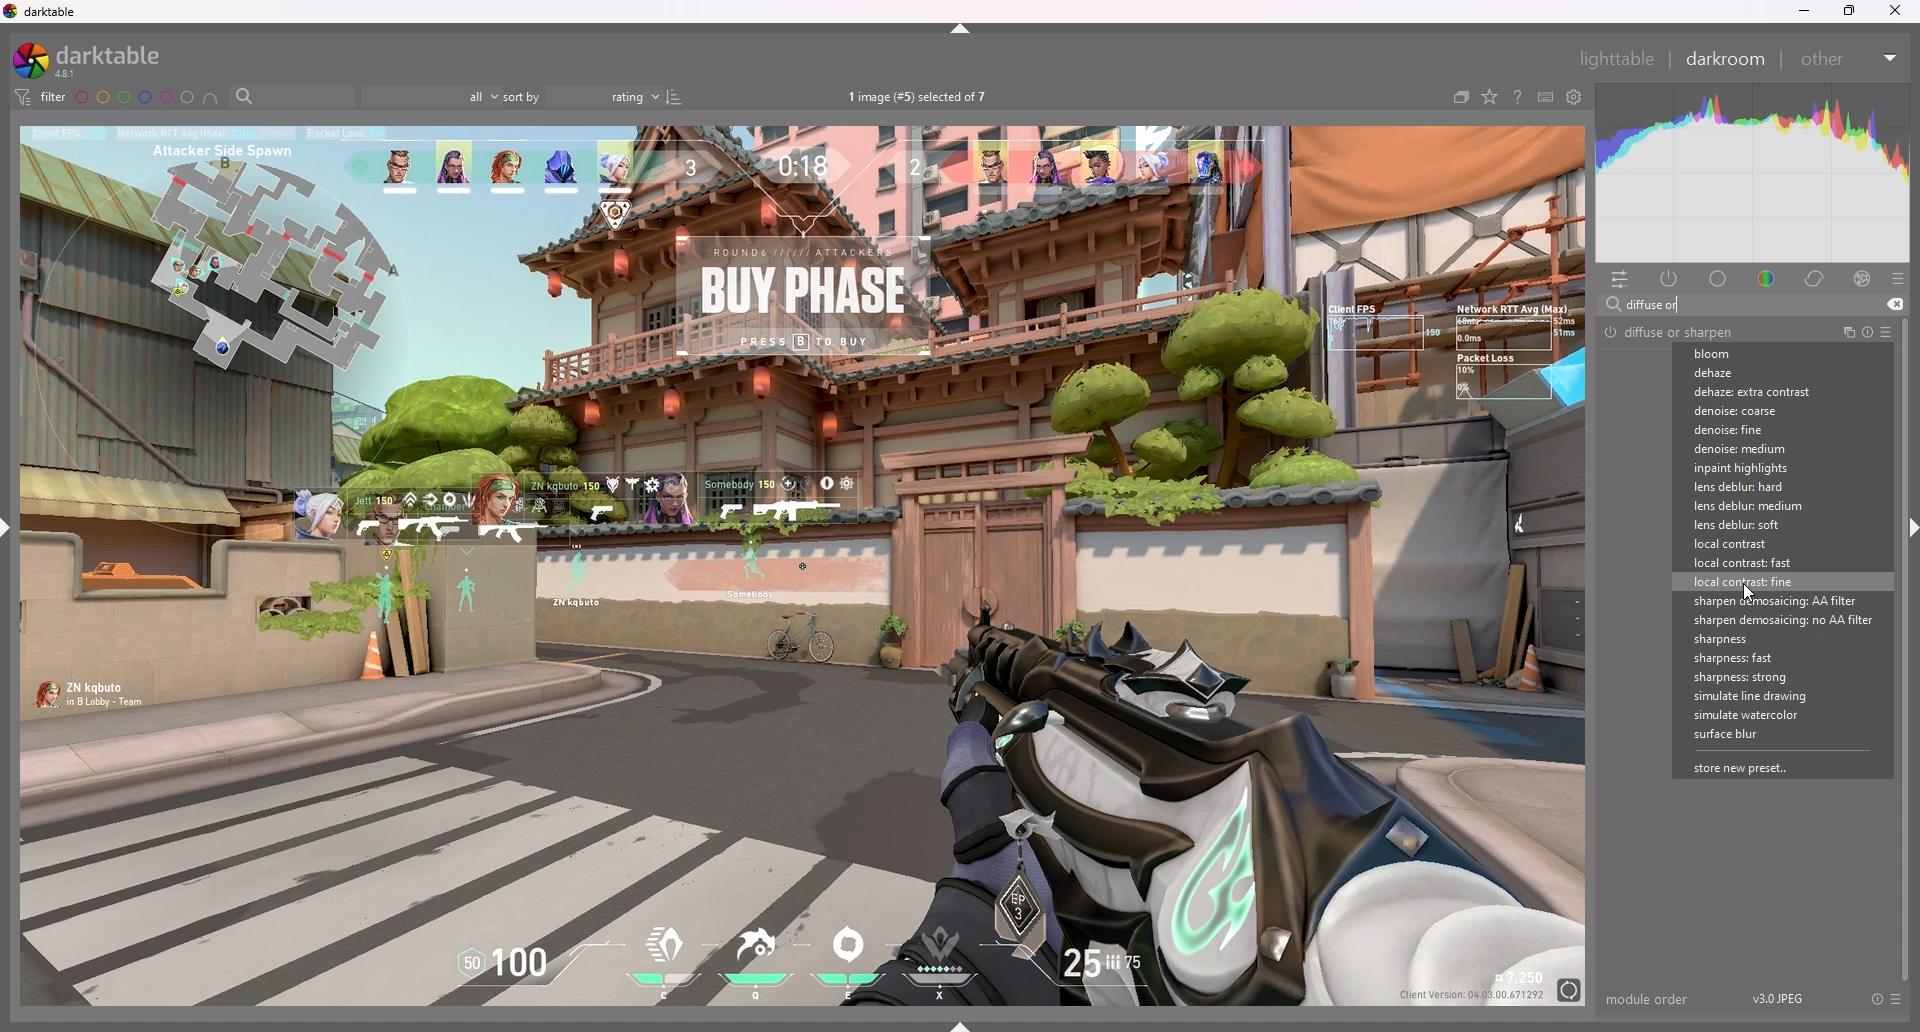 This screenshot has width=1920, height=1032. I want to click on include color label, so click(211, 98).